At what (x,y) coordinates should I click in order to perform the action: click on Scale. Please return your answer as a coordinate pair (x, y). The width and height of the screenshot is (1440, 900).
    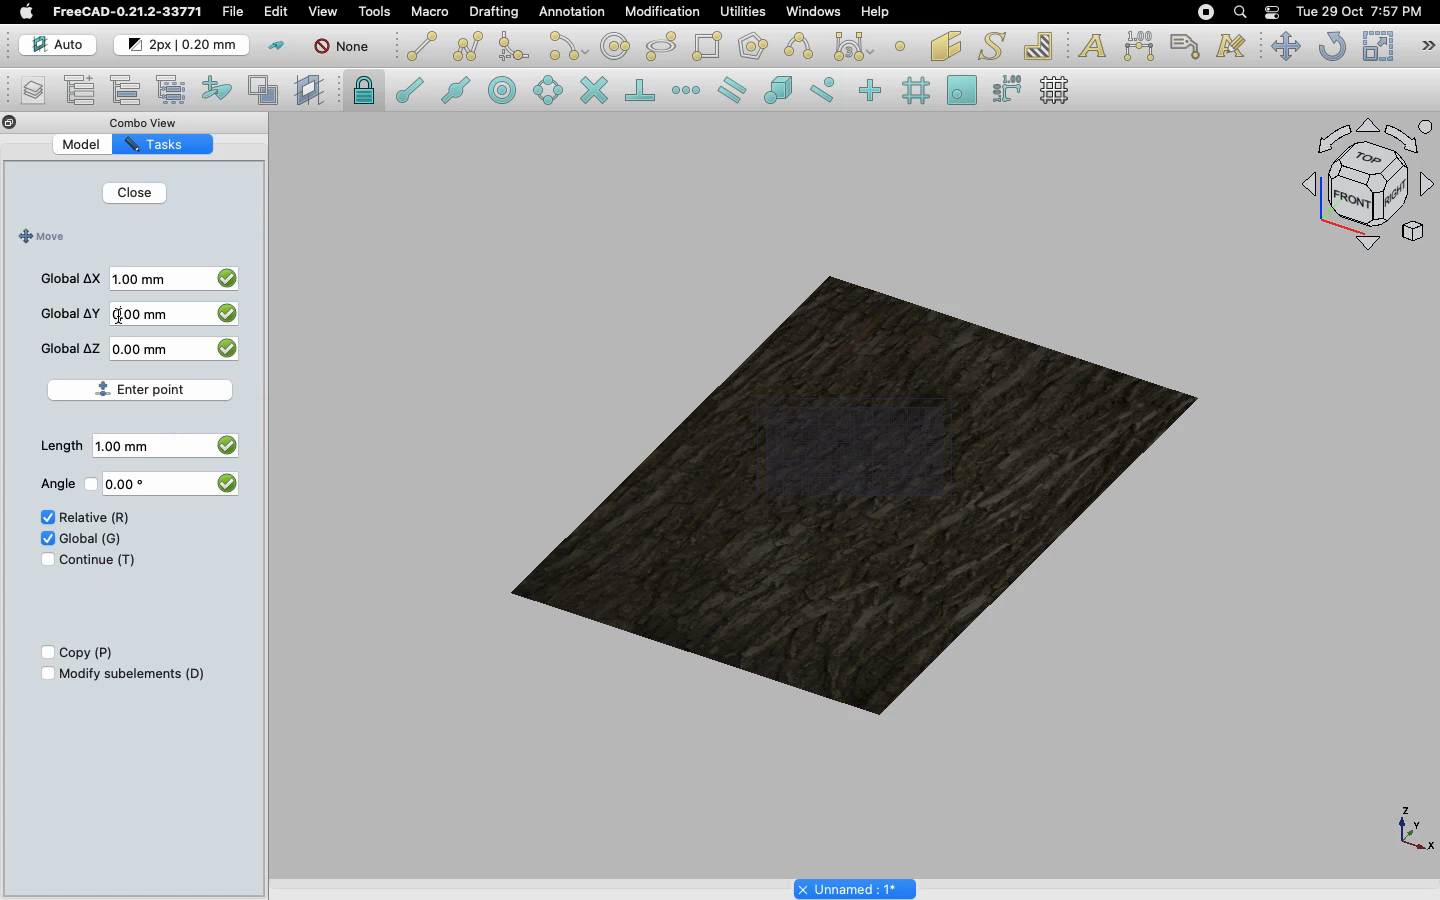
    Looking at the image, I should click on (1377, 46).